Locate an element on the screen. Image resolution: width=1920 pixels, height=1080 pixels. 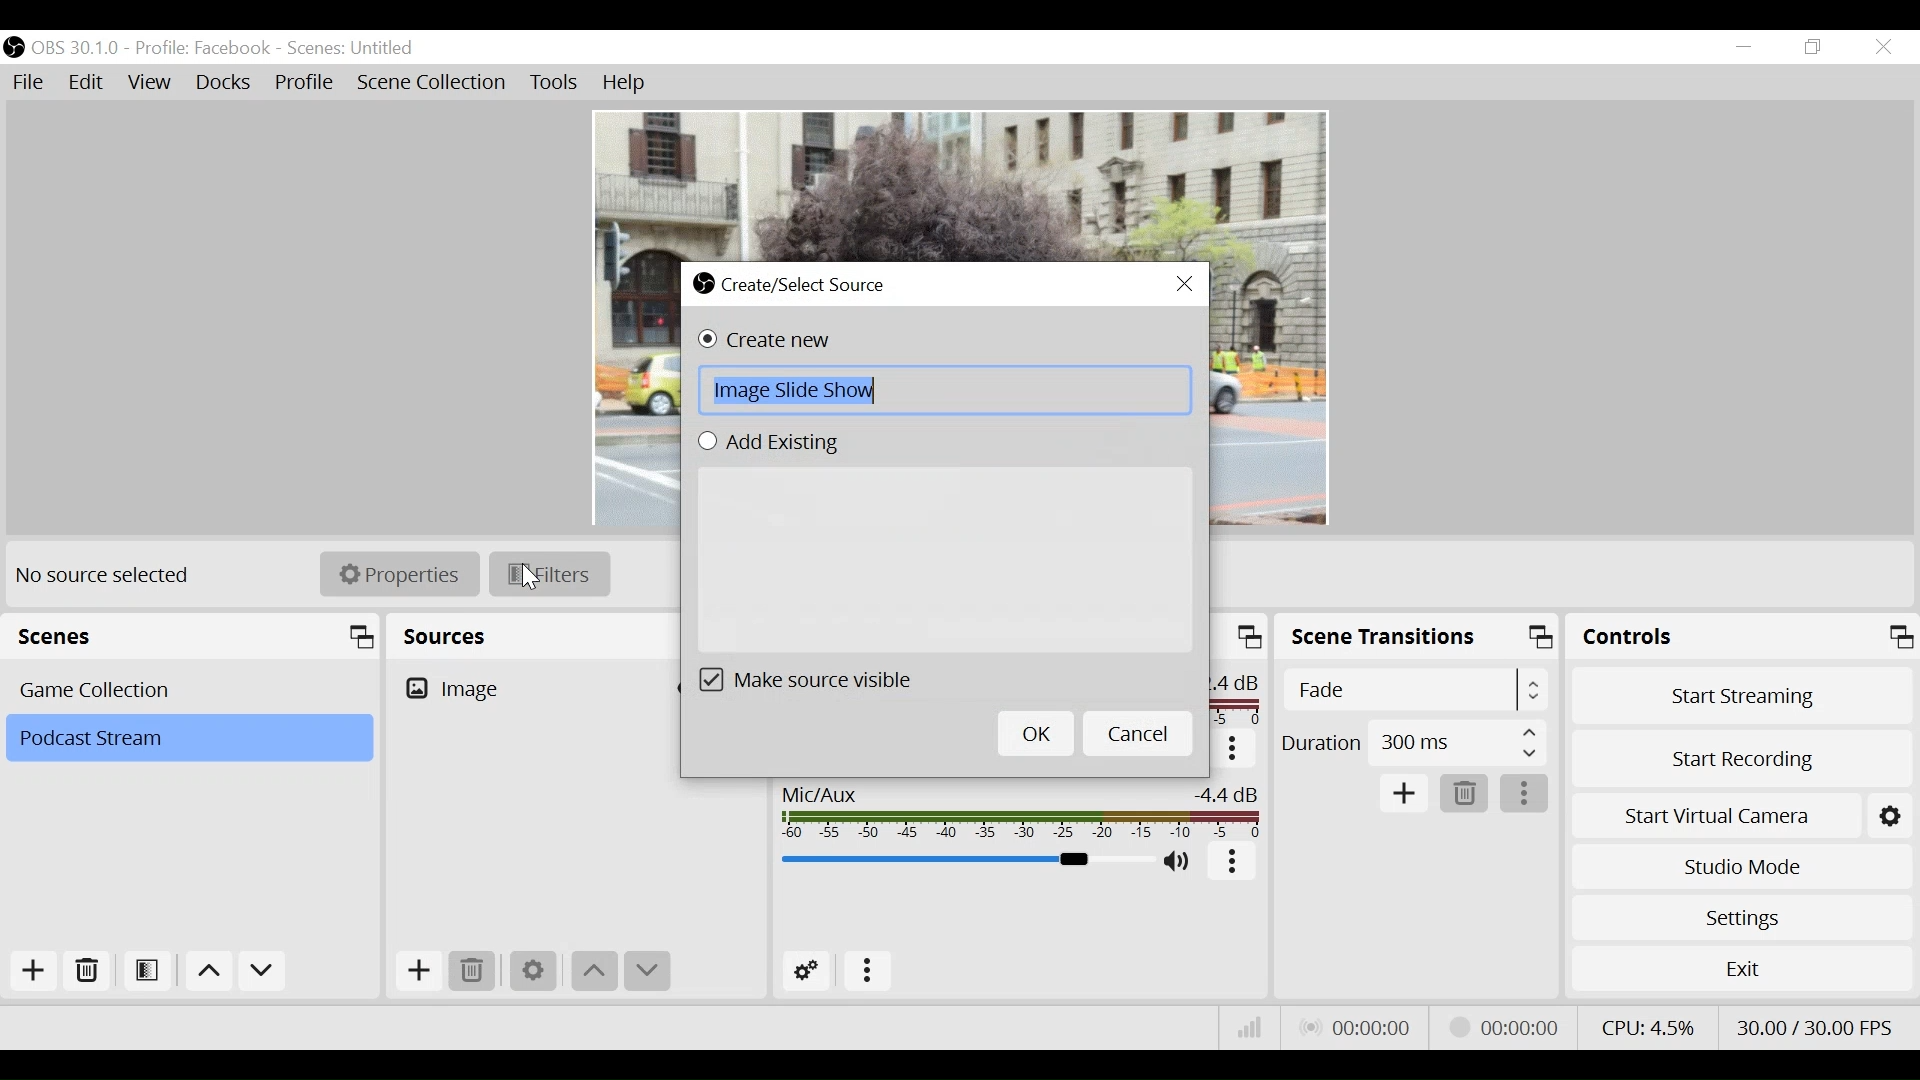
Start Virtual Camera is located at coordinates (1742, 812).